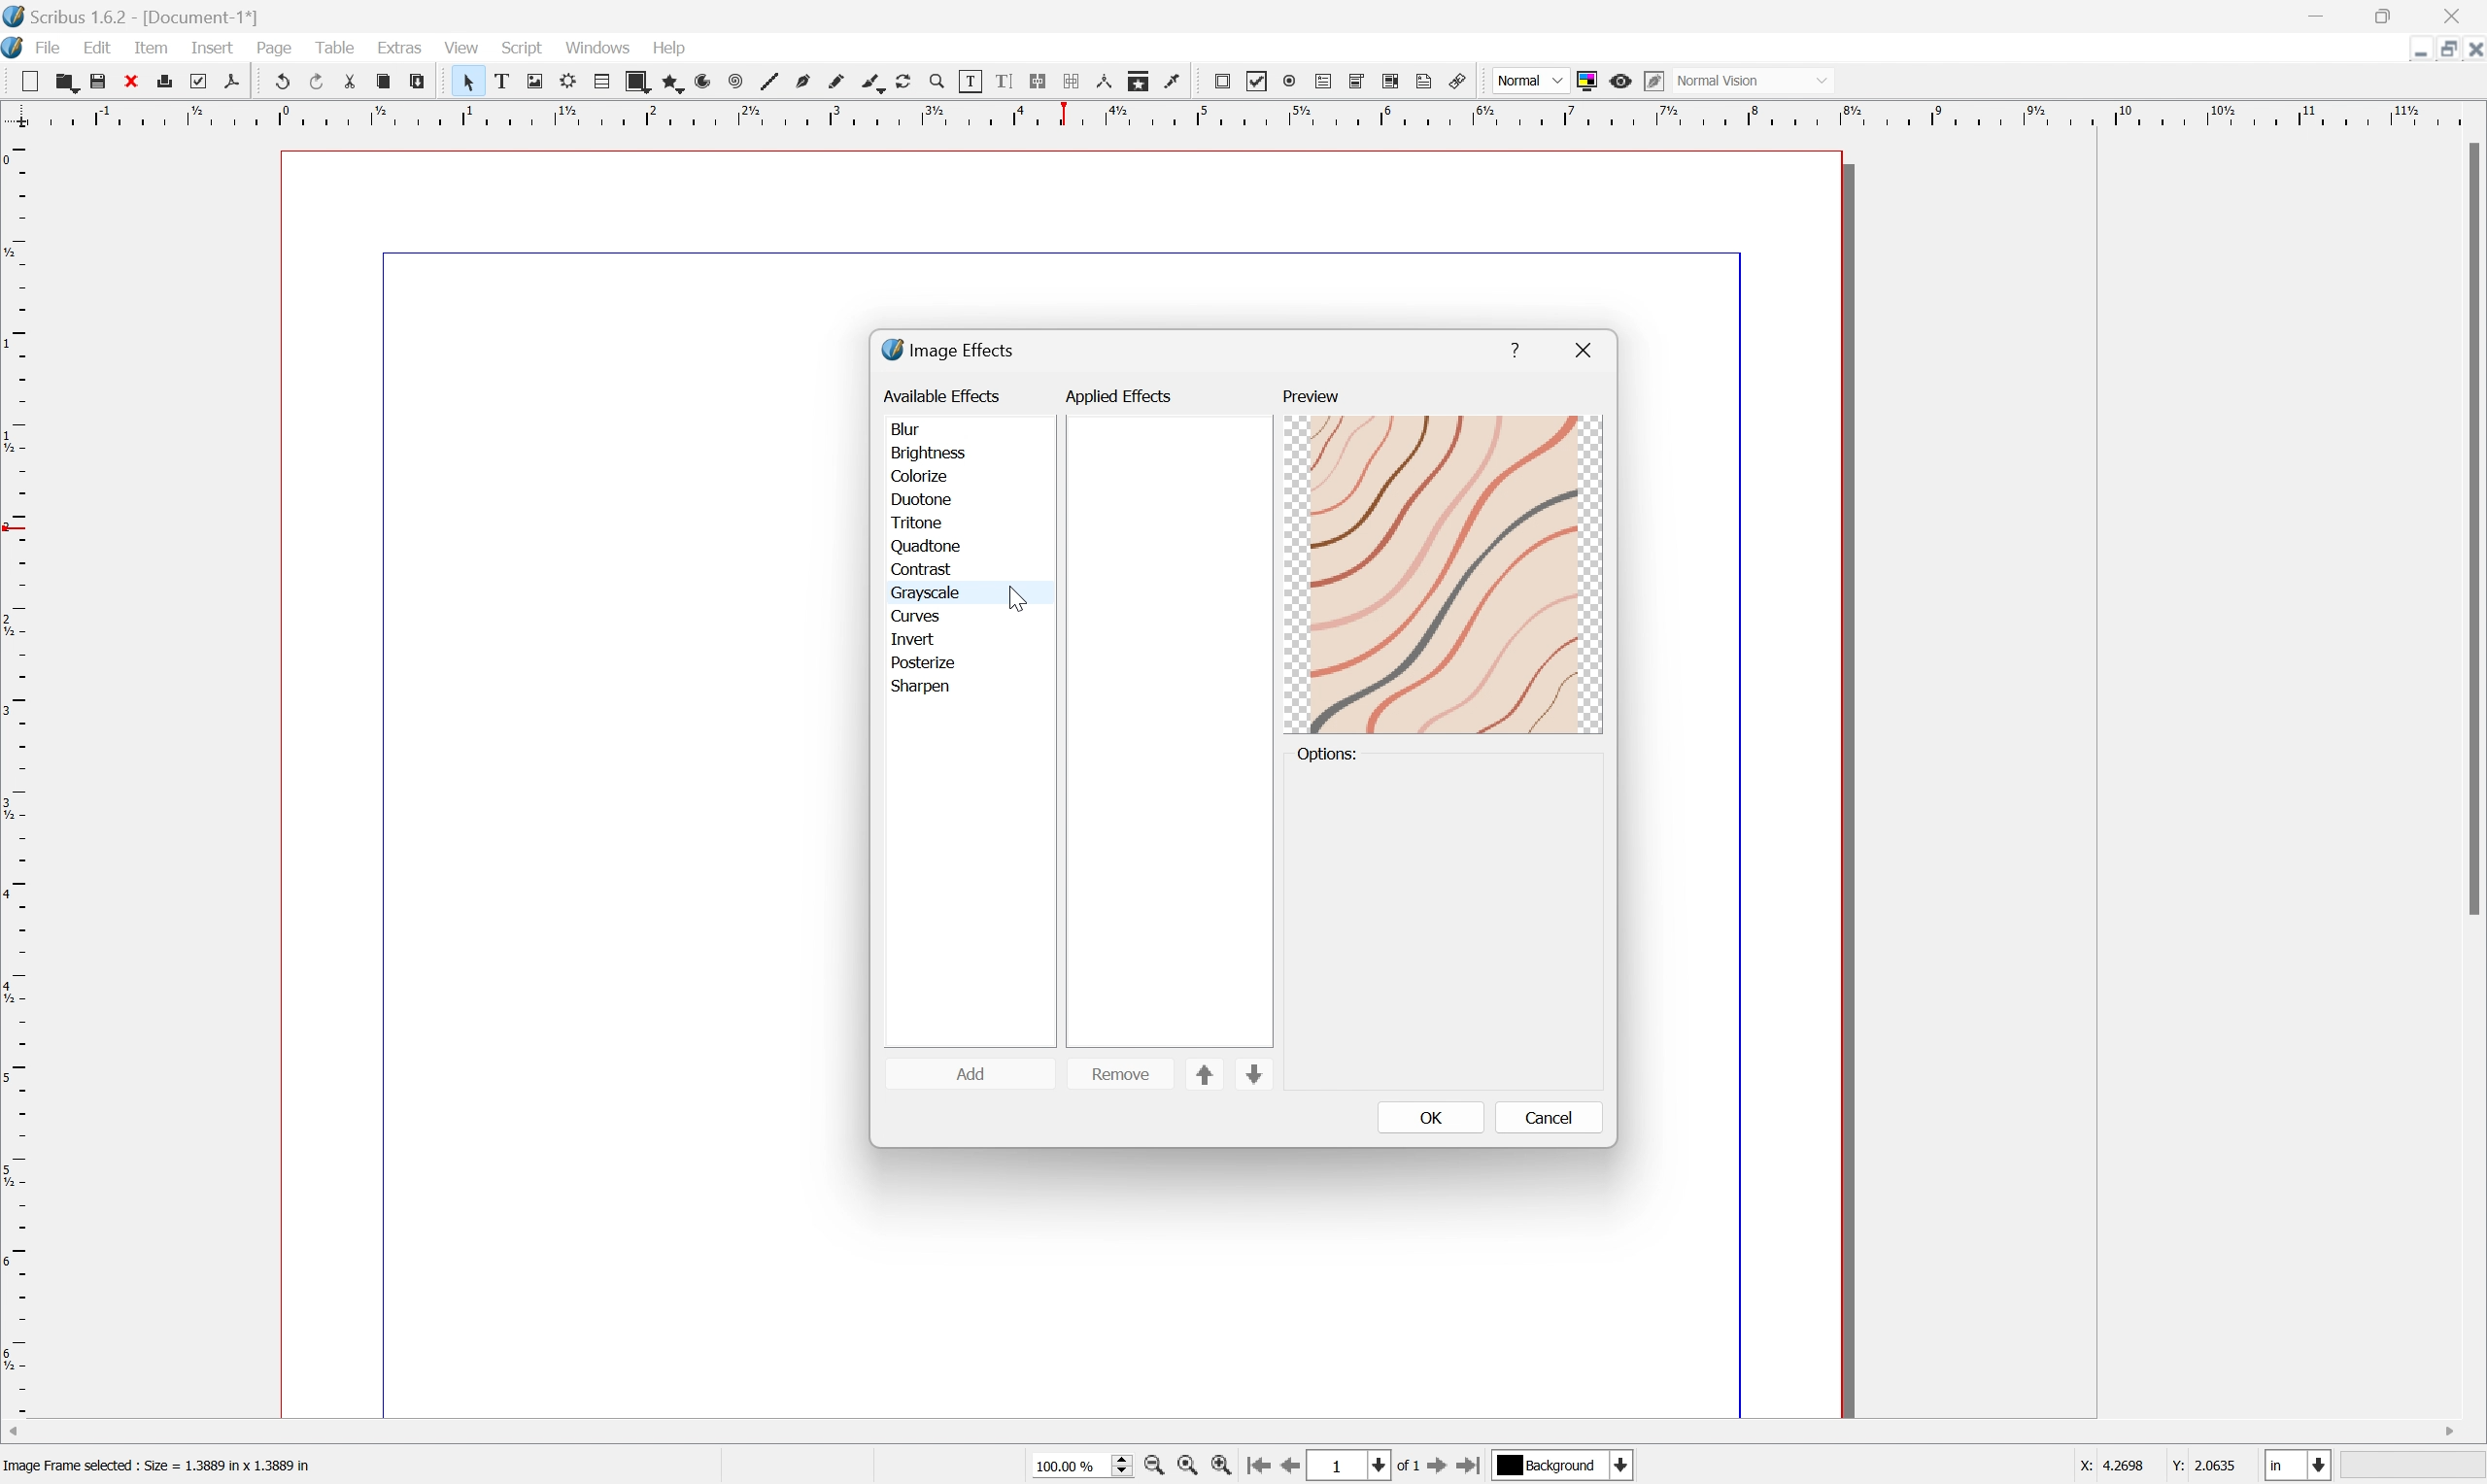  What do you see at coordinates (1592, 80) in the screenshot?
I see `Toggle color management system` at bounding box center [1592, 80].